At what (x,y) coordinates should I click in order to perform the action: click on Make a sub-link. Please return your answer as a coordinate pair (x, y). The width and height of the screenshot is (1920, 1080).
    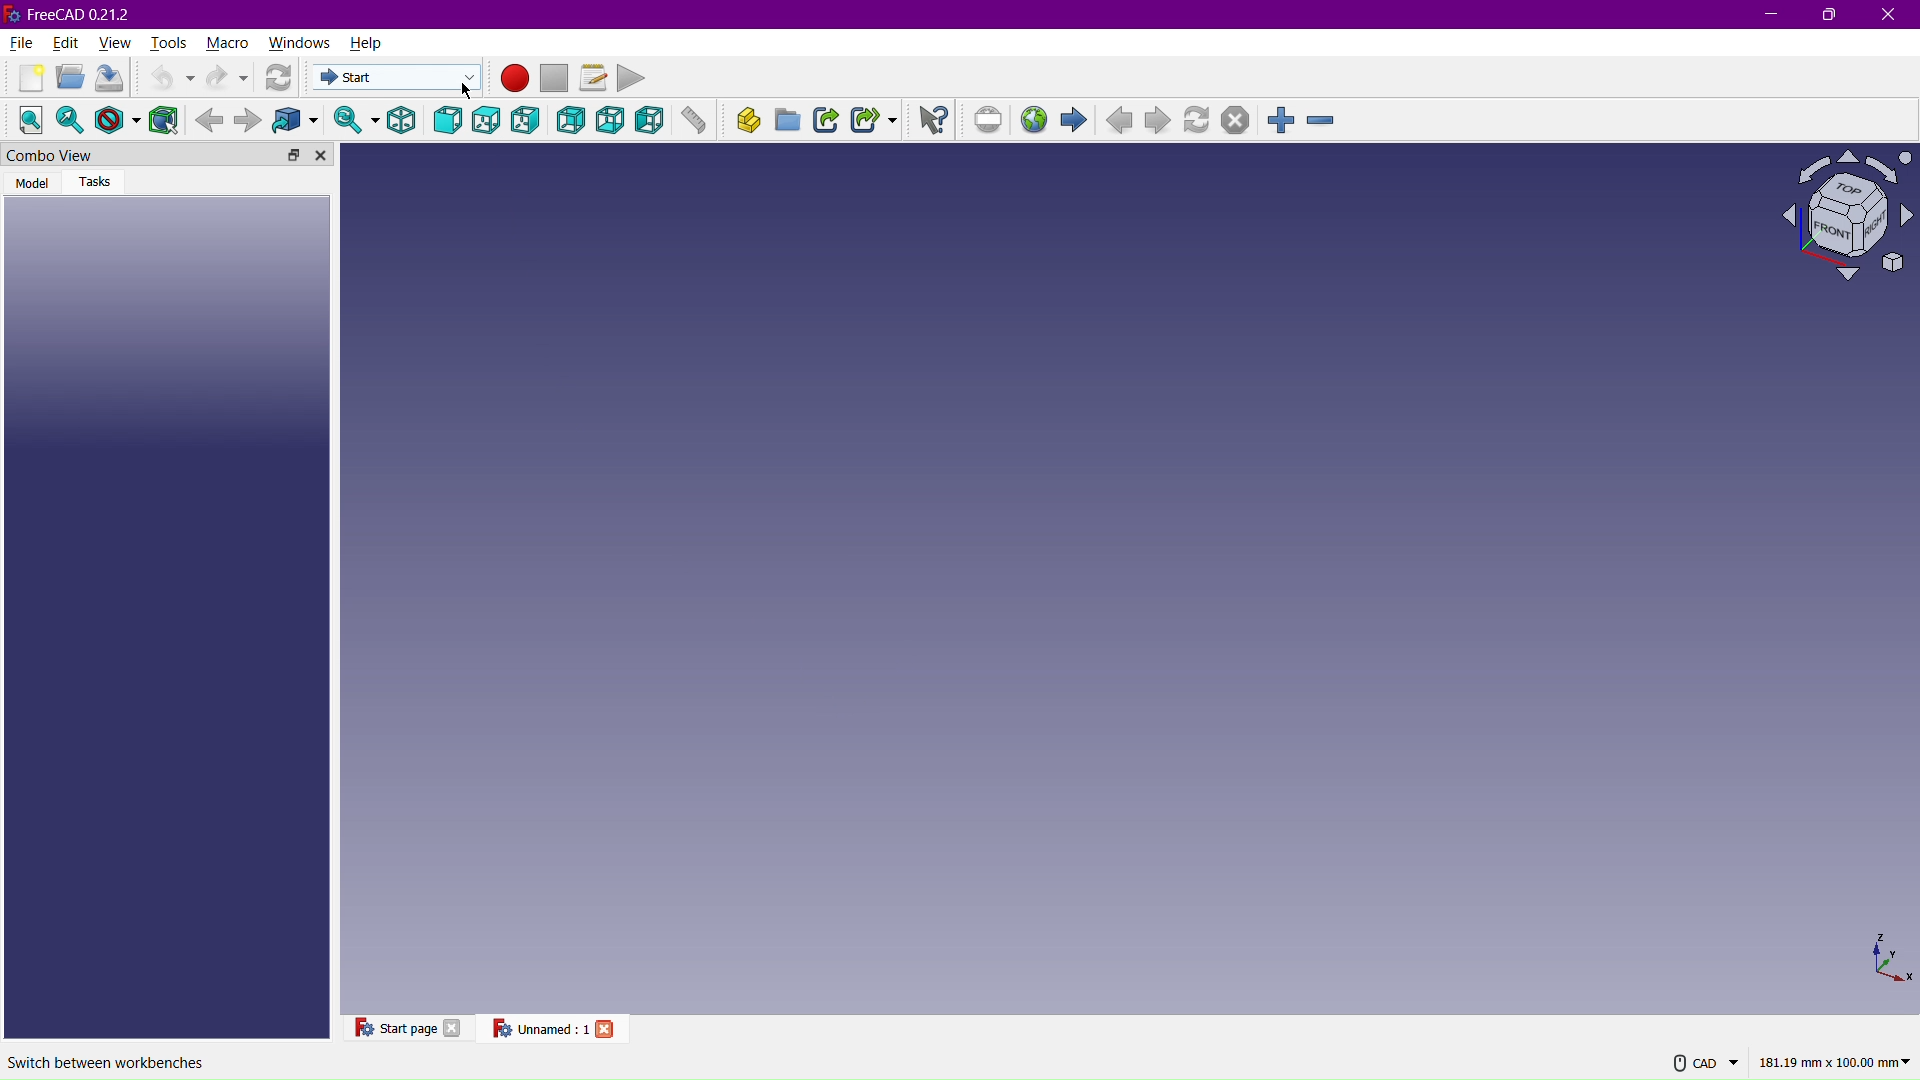
    Looking at the image, I should click on (876, 121).